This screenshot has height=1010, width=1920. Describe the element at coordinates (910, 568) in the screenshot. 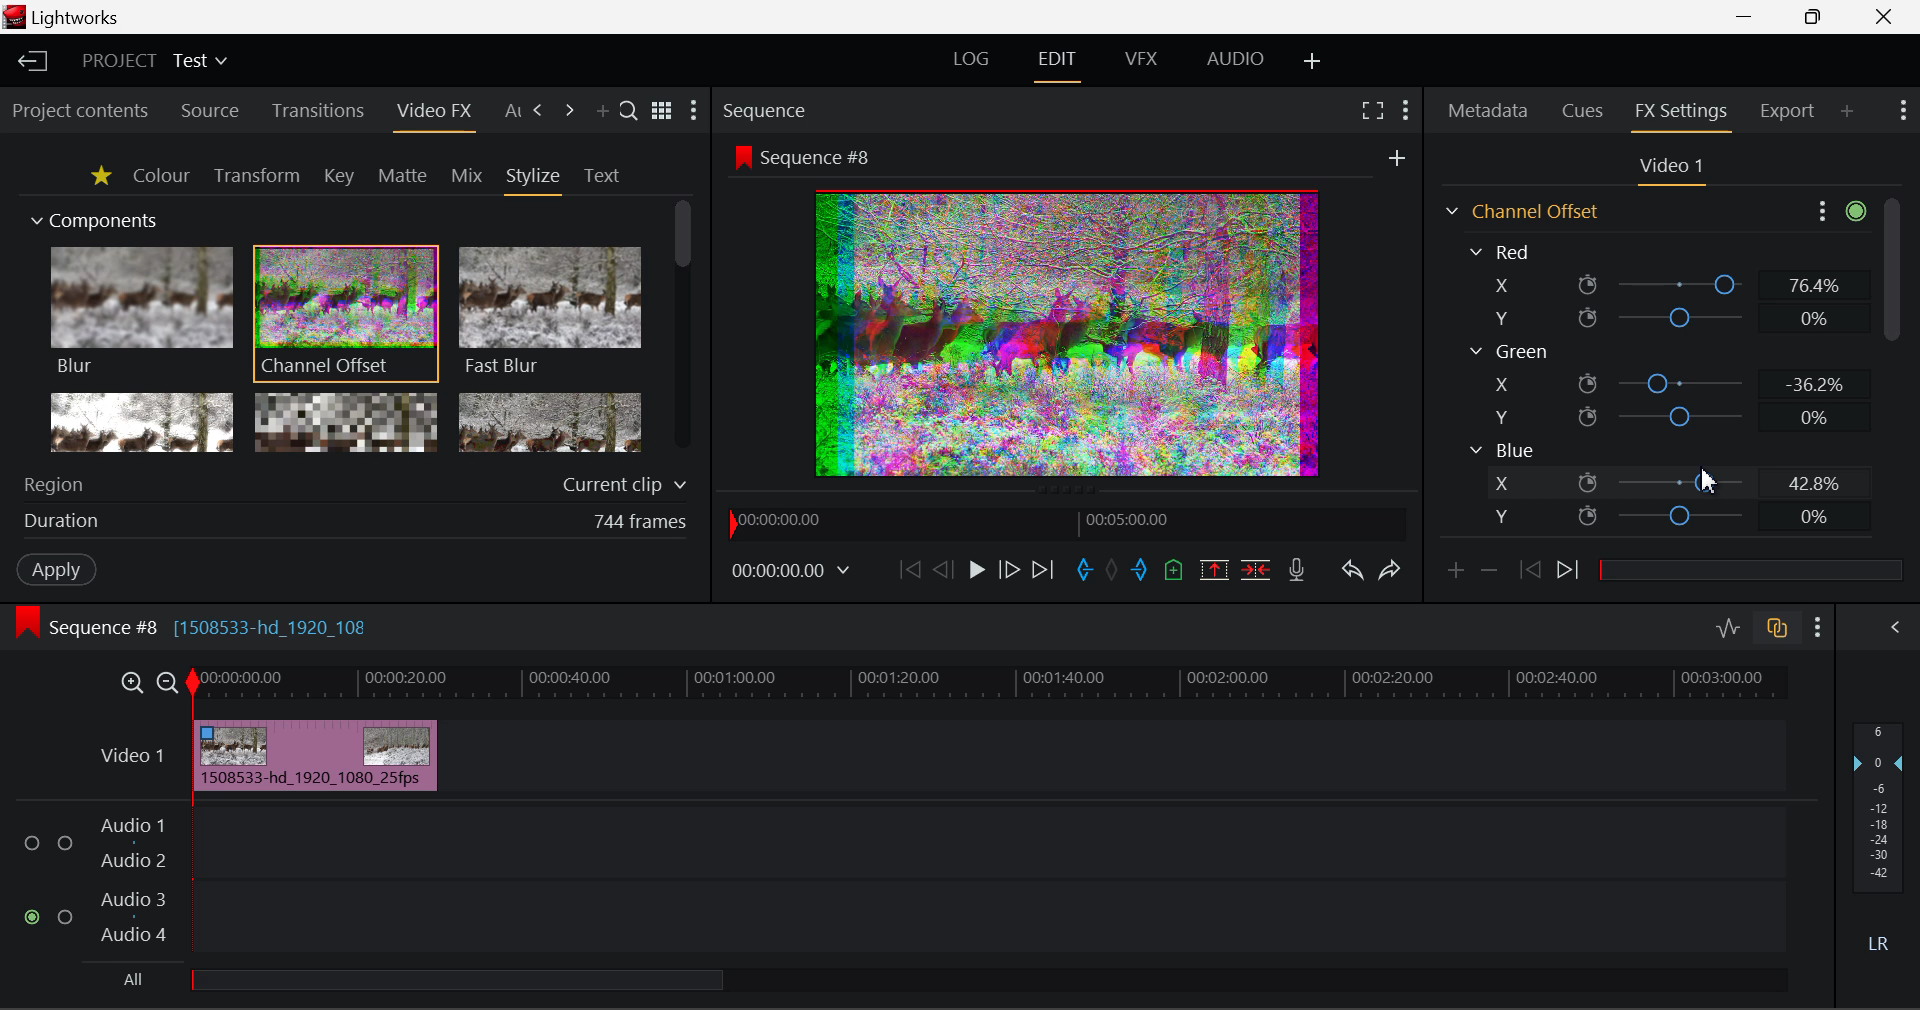

I see `To Start` at that location.